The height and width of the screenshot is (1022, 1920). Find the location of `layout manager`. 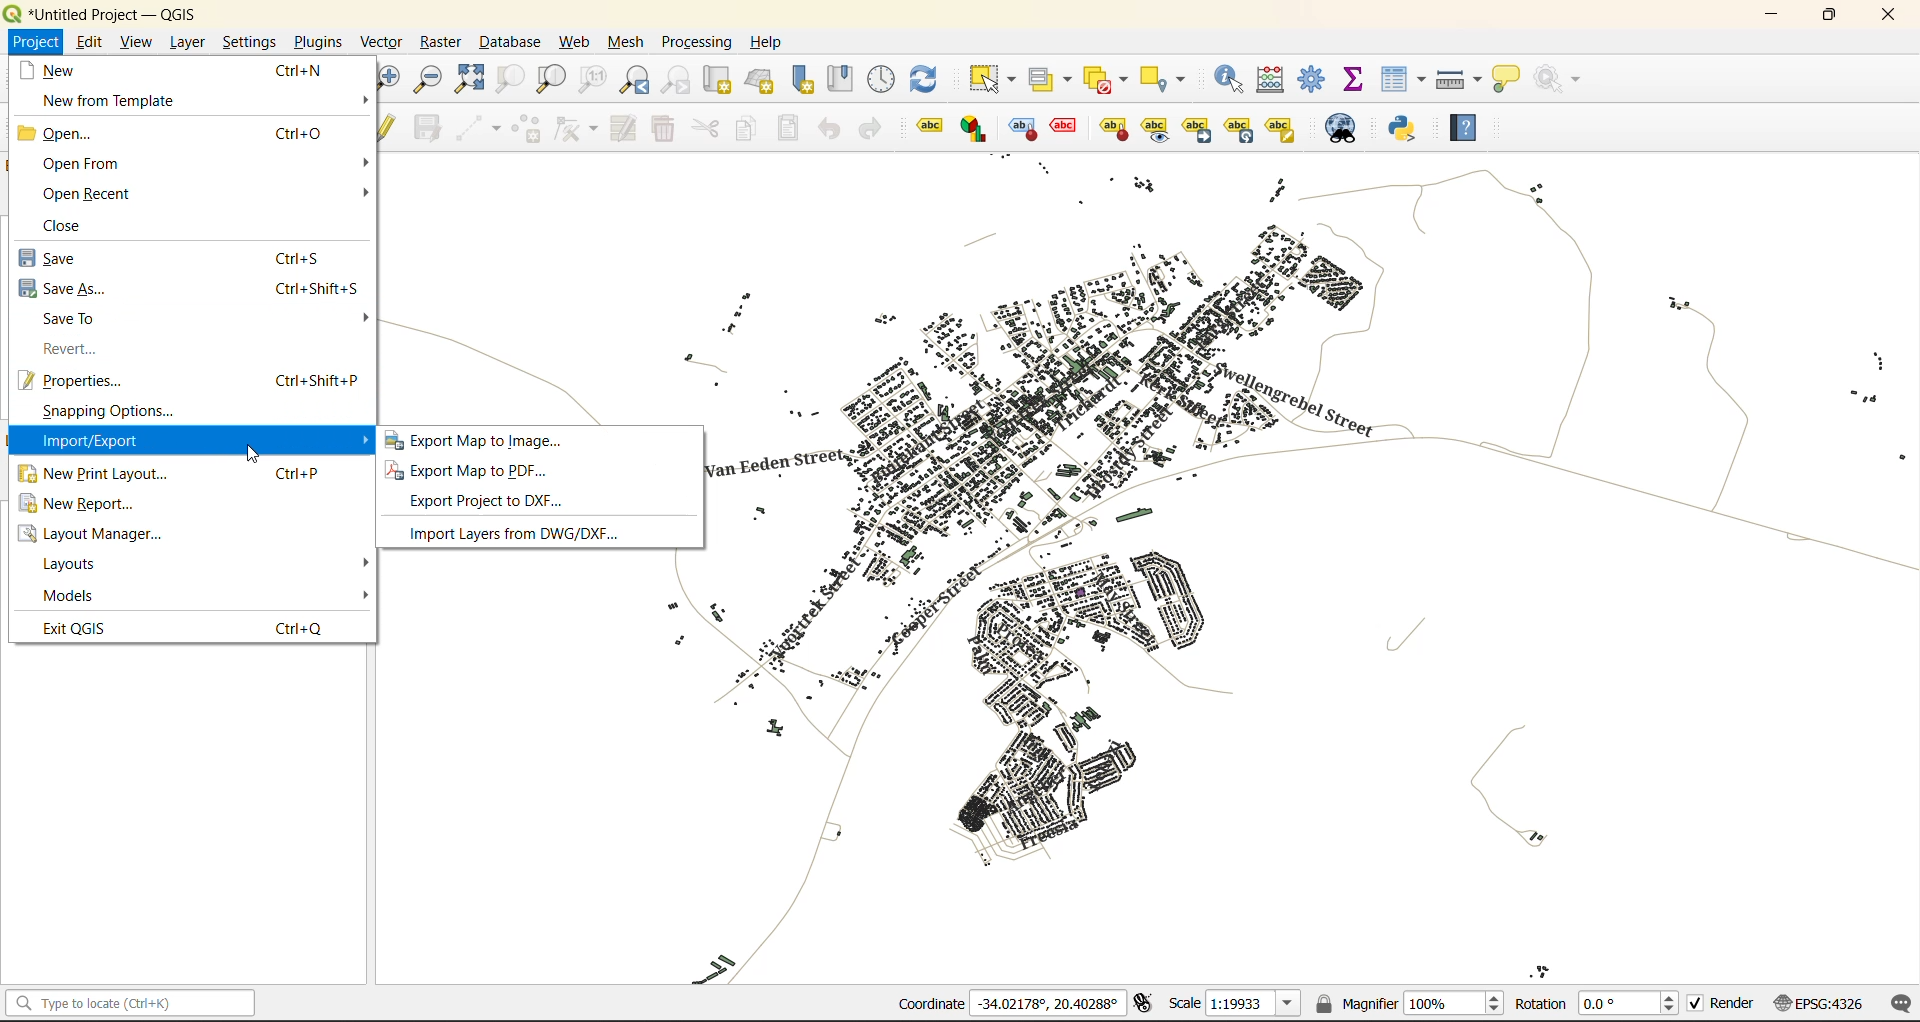

layout manager is located at coordinates (106, 534).